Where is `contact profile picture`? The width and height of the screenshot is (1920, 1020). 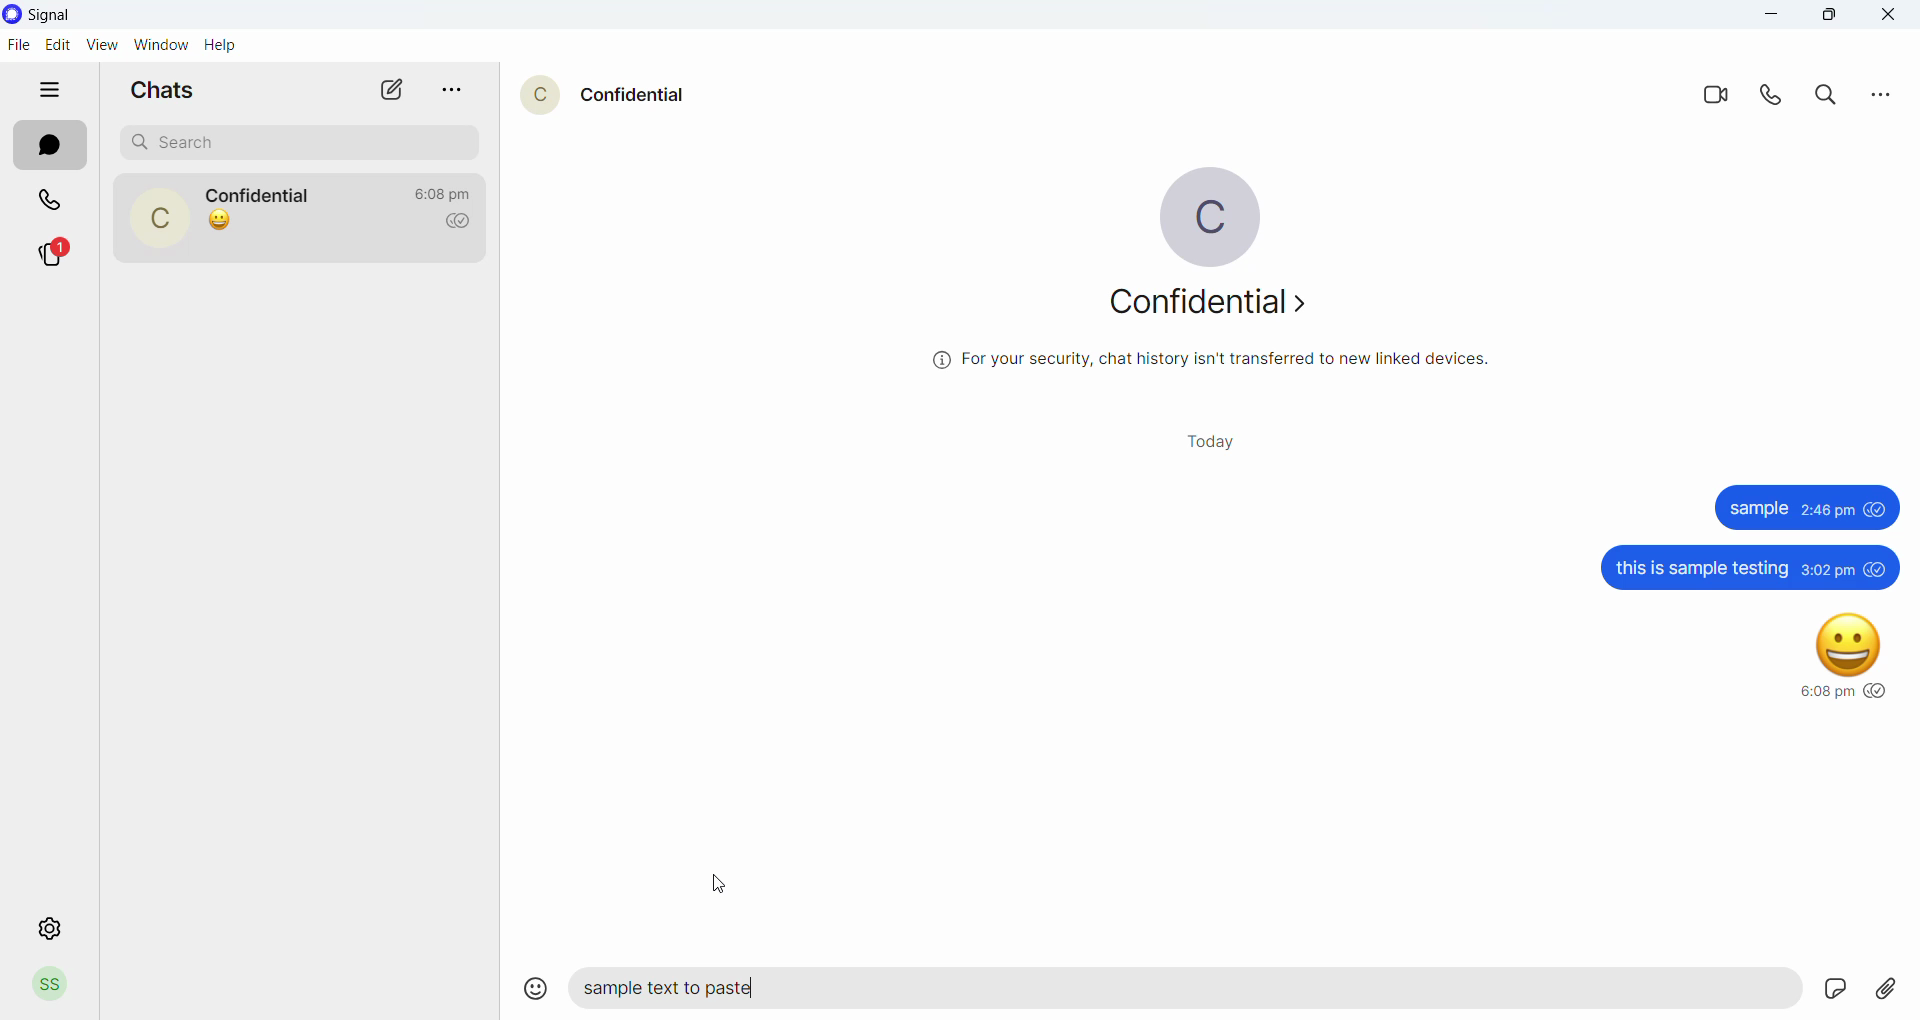 contact profile picture is located at coordinates (165, 220).